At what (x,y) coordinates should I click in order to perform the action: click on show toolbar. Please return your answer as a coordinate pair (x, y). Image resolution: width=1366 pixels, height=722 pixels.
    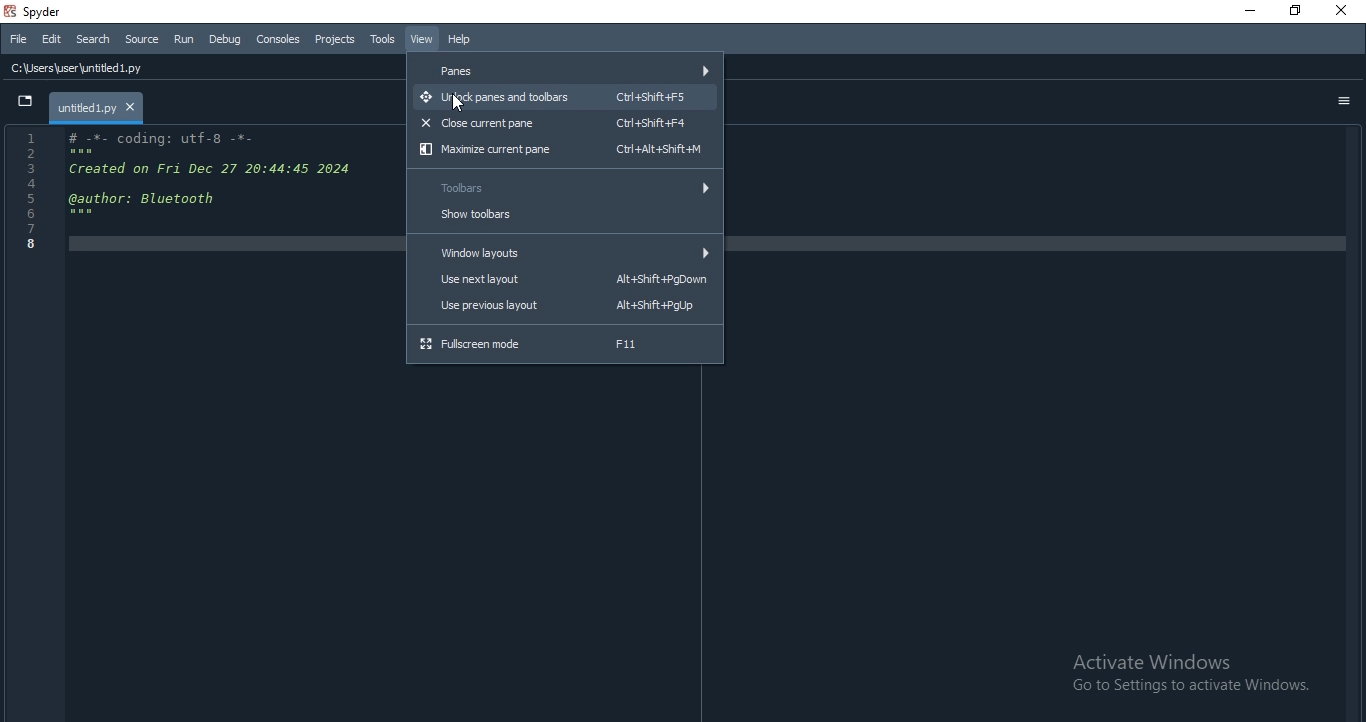
    Looking at the image, I should click on (562, 219).